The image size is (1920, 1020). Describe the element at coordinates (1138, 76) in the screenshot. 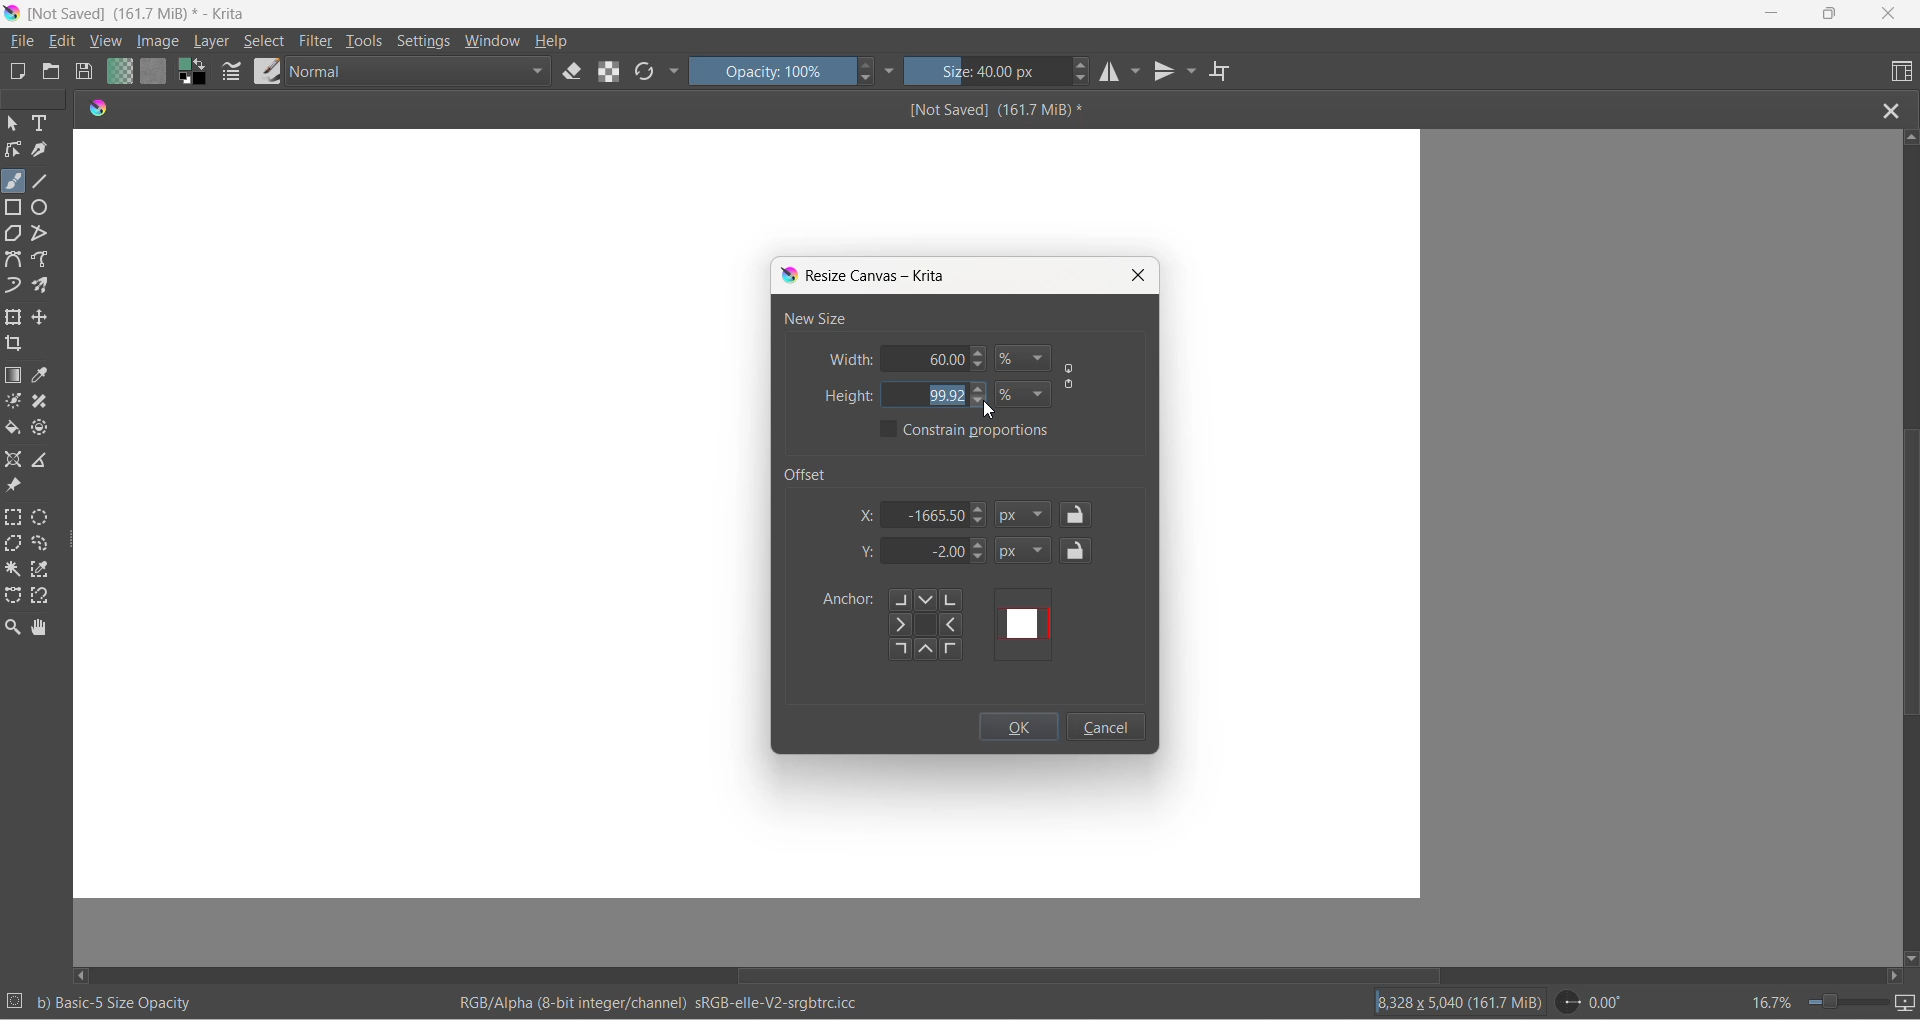

I see `horizontal mirror tool settings dropdown button` at that location.